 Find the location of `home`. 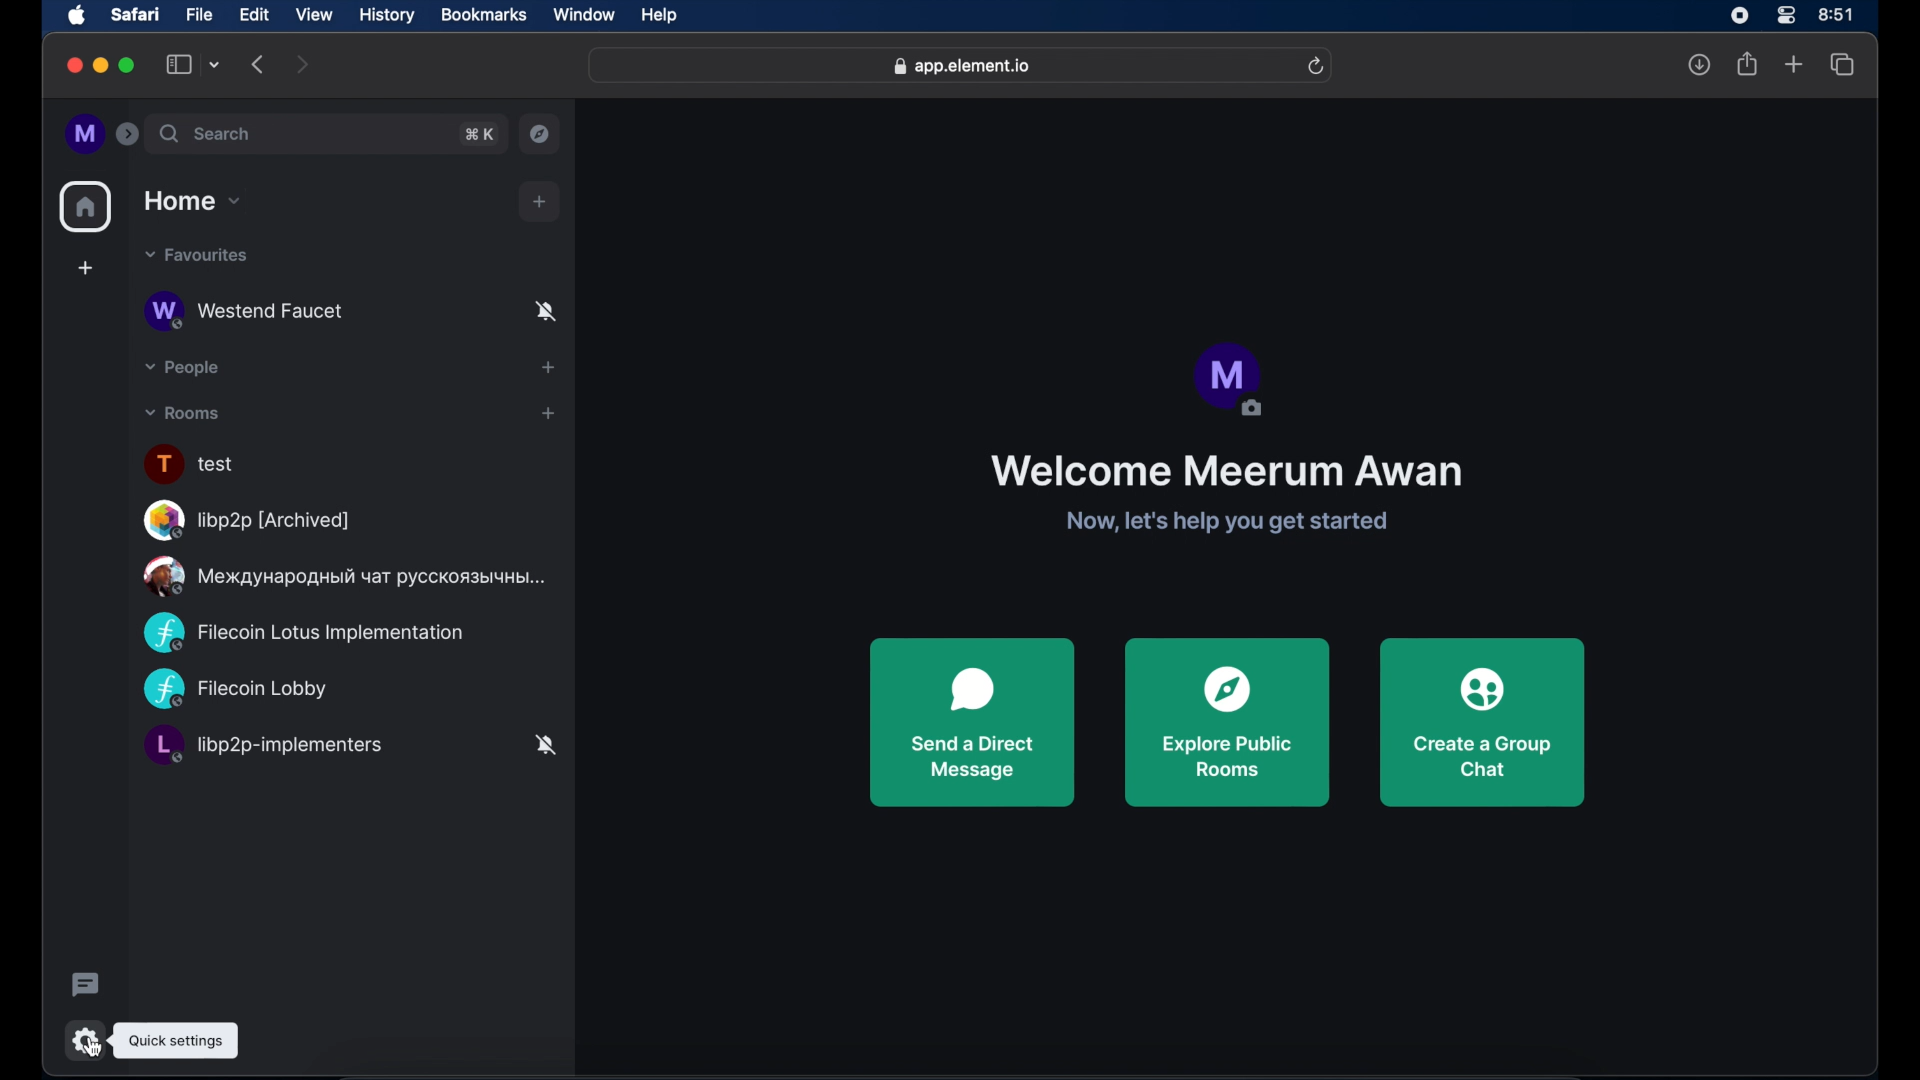

home is located at coordinates (83, 207).